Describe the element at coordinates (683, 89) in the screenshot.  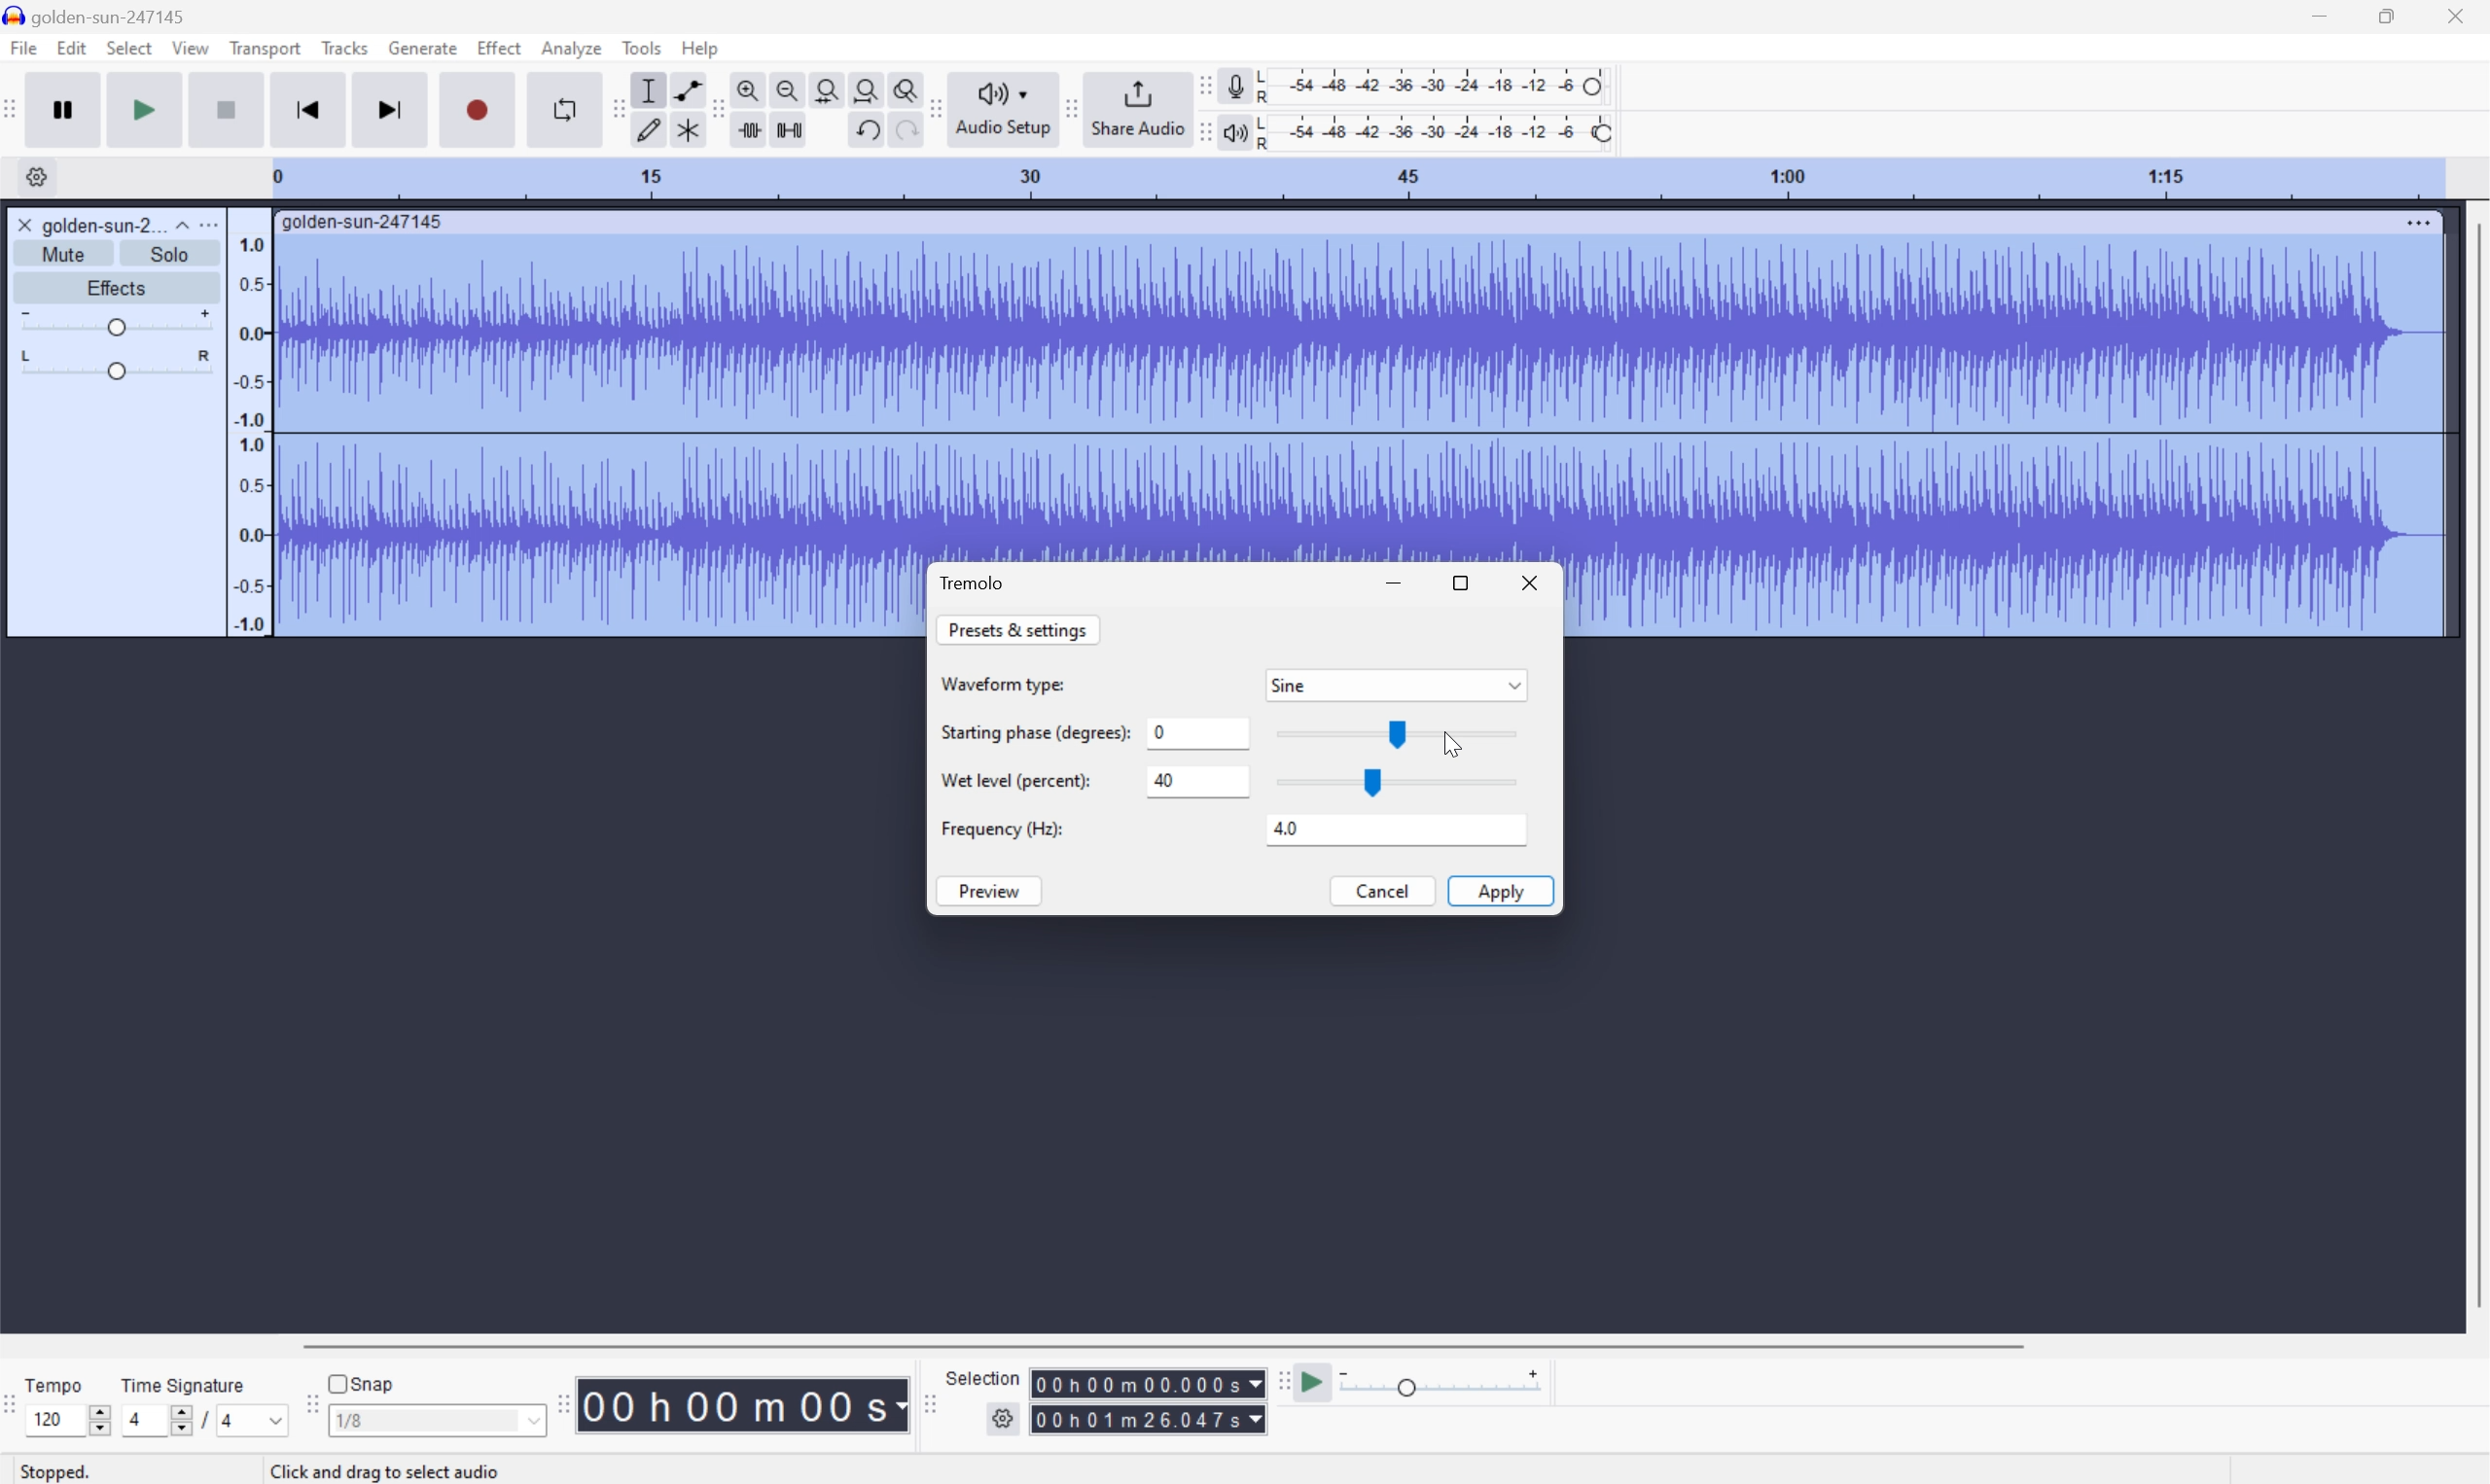
I see `Envelop tool` at that location.